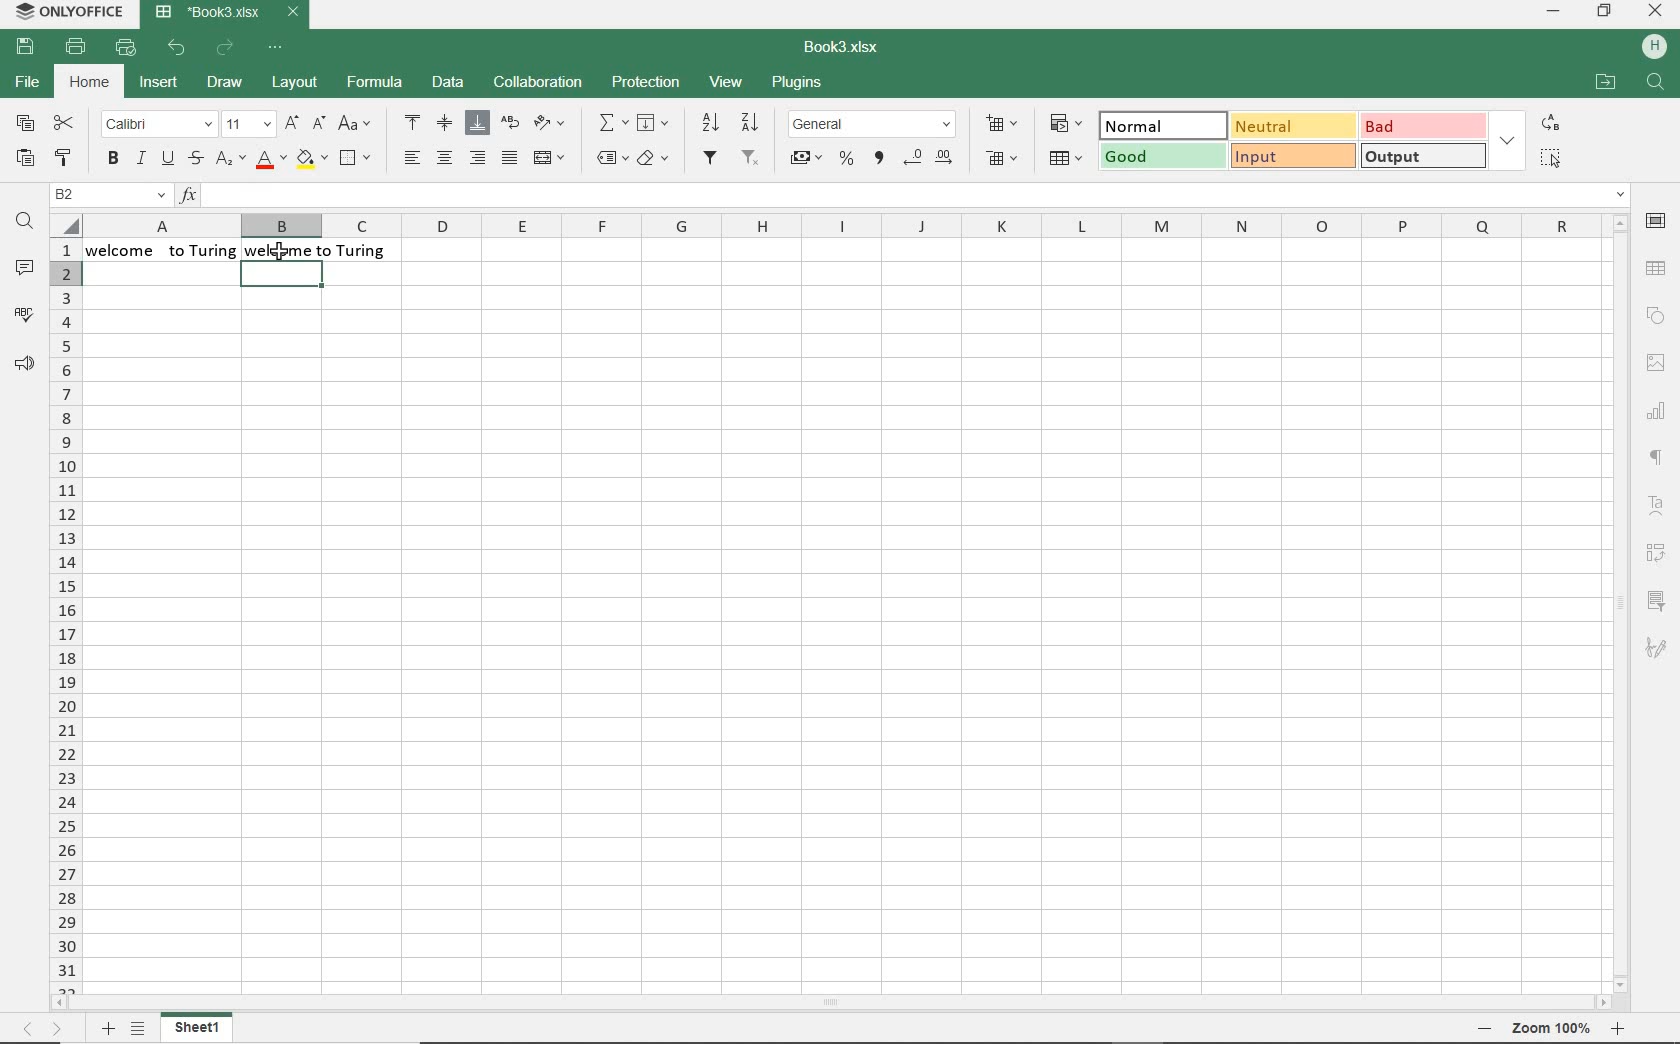 Image resolution: width=1680 pixels, height=1044 pixels. Describe the element at coordinates (807, 158) in the screenshot. I see `account style` at that location.